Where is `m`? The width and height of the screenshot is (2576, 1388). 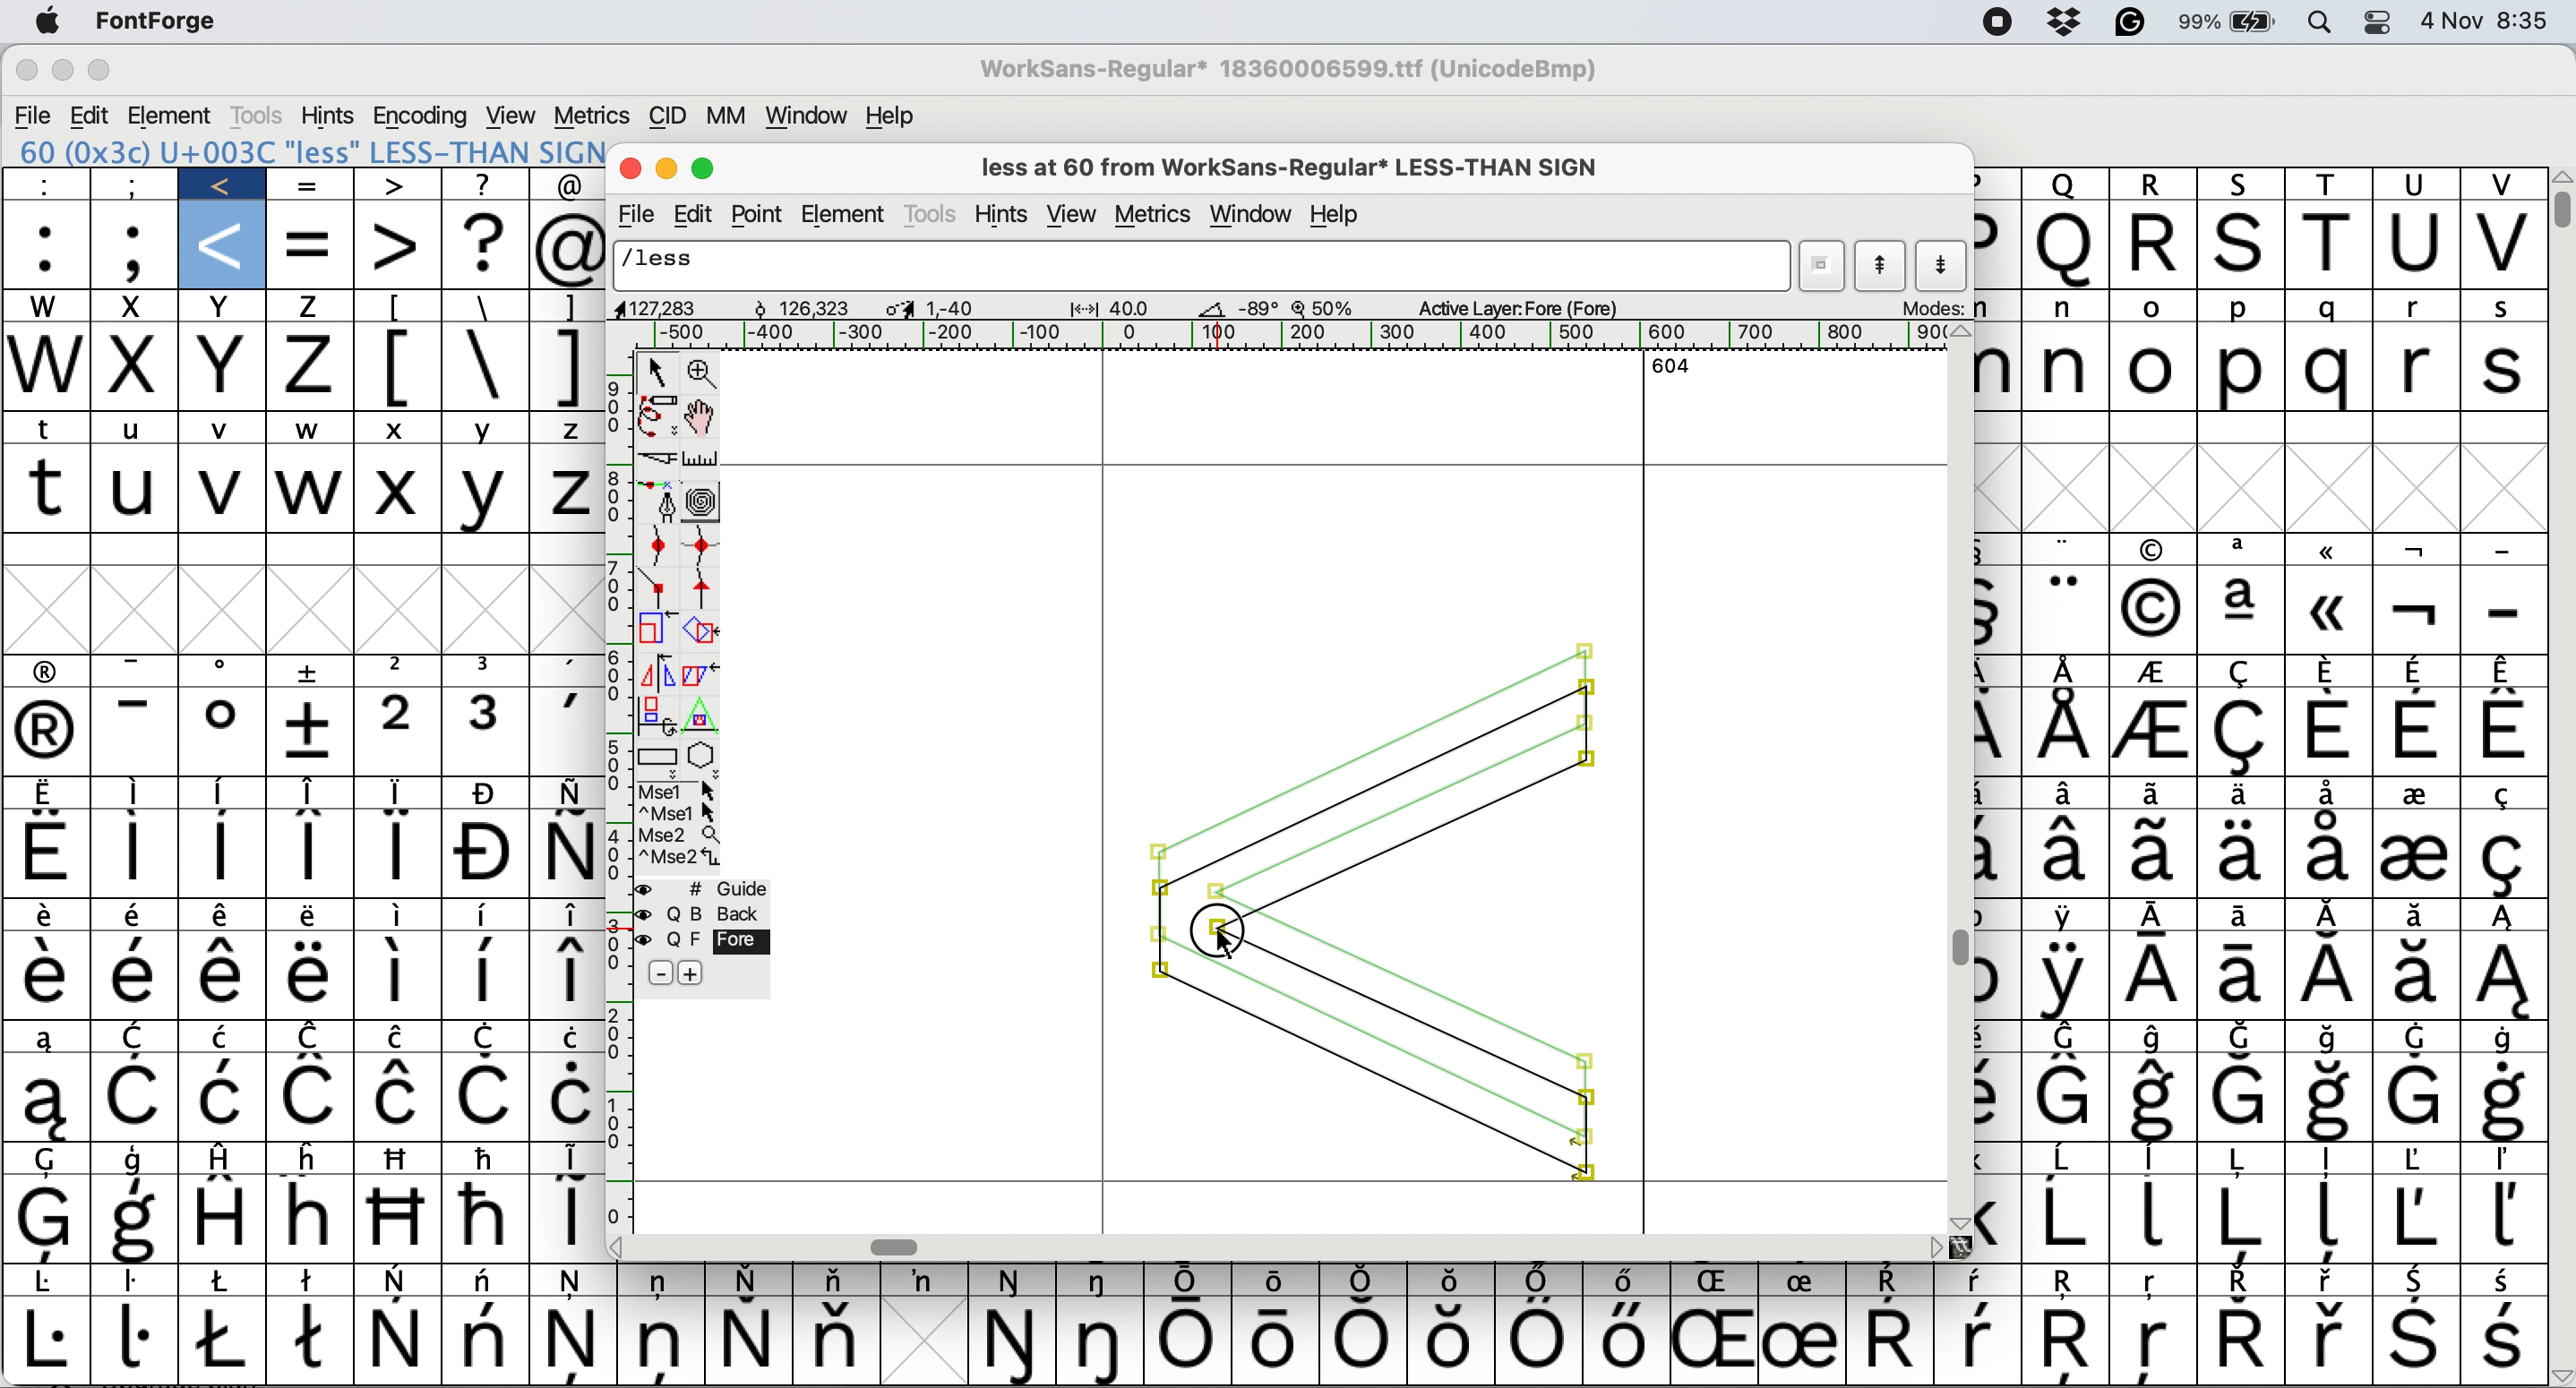
m is located at coordinates (1997, 309).